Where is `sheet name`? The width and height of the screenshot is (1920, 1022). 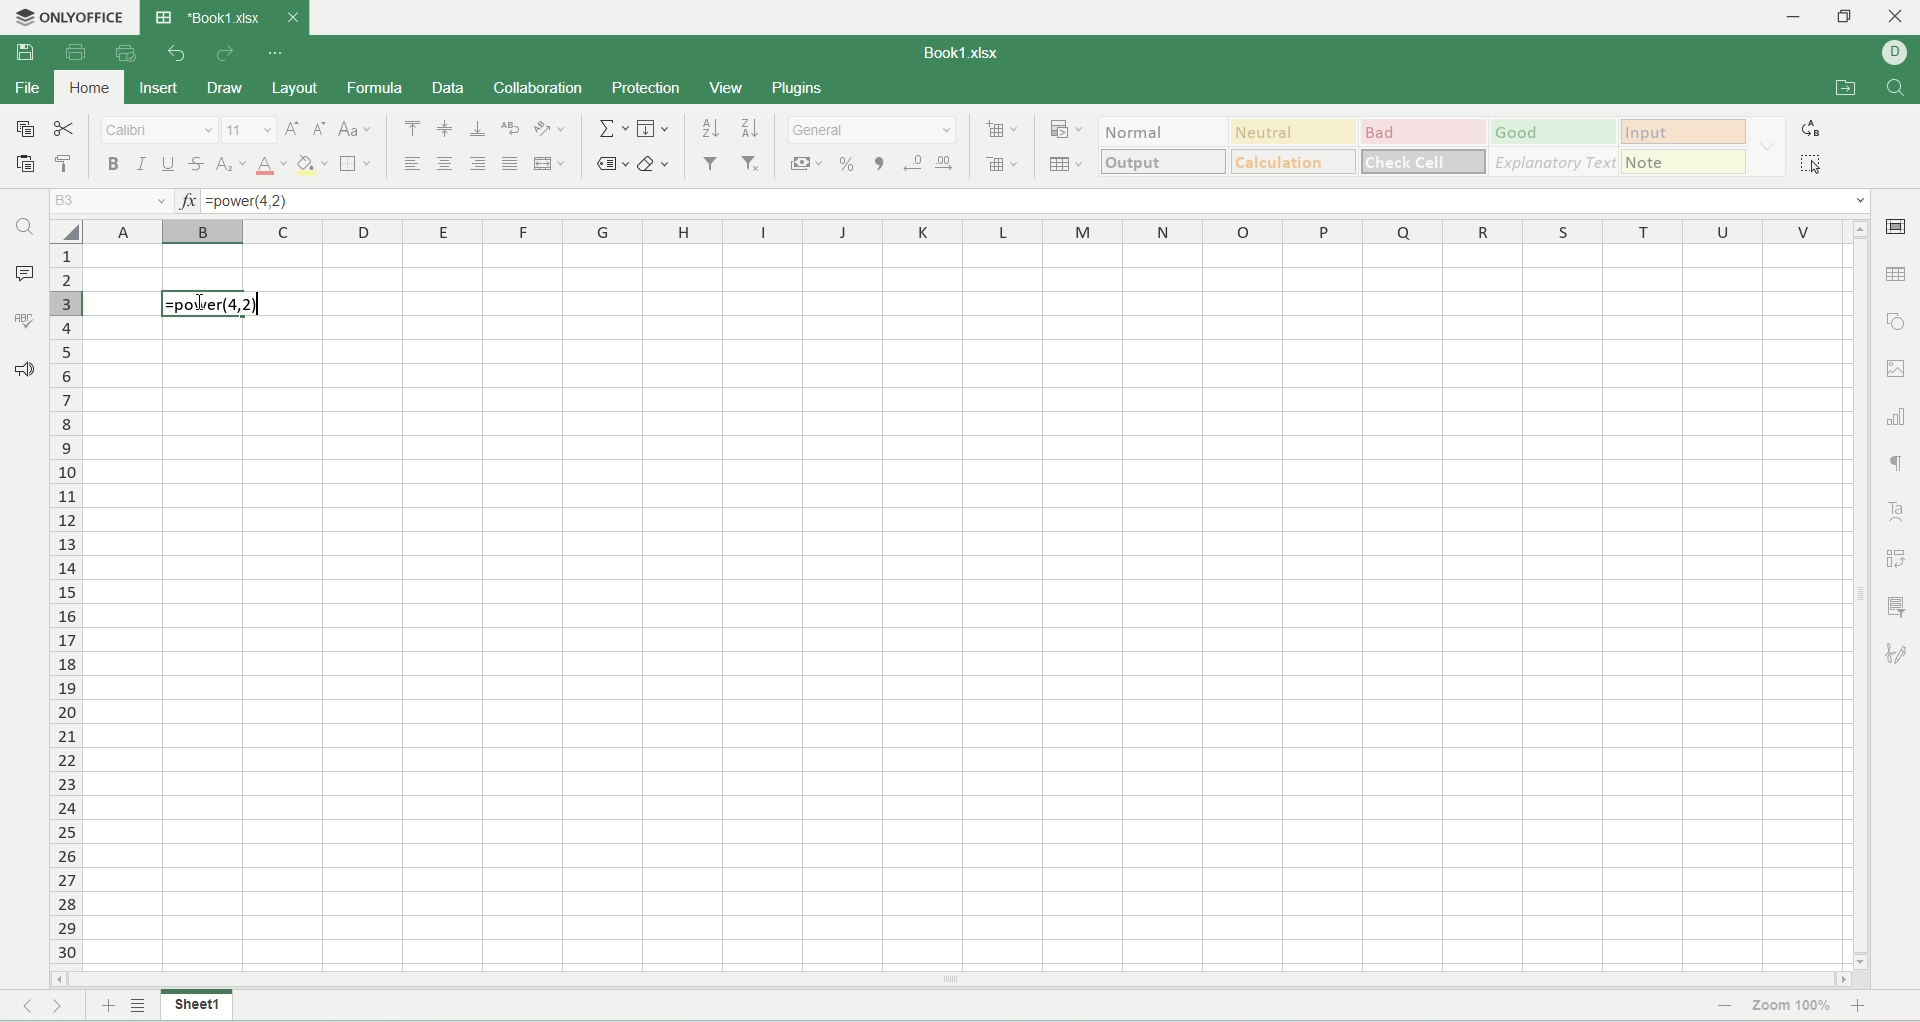 sheet name is located at coordinates (197, 1005).